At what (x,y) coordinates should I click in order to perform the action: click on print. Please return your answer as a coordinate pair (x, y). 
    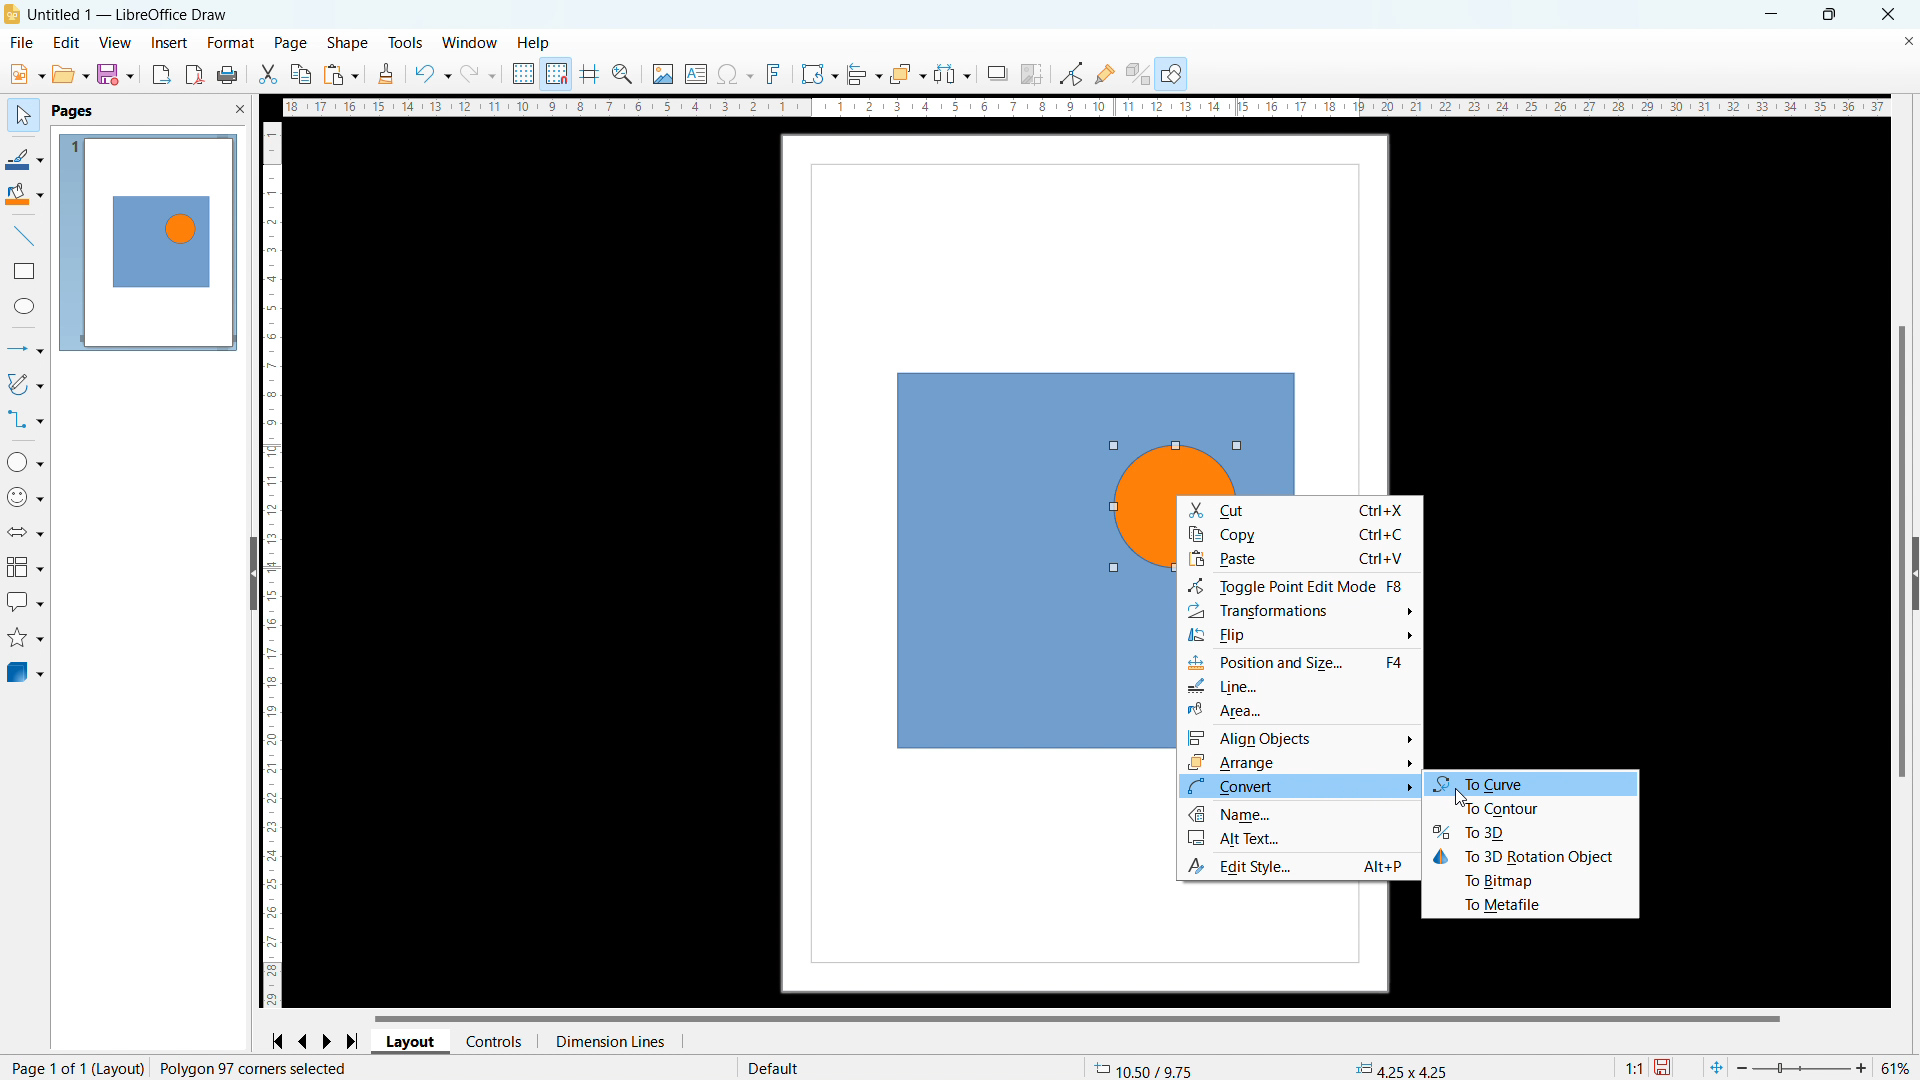
    Looking at the image, I should click on (227, 74).